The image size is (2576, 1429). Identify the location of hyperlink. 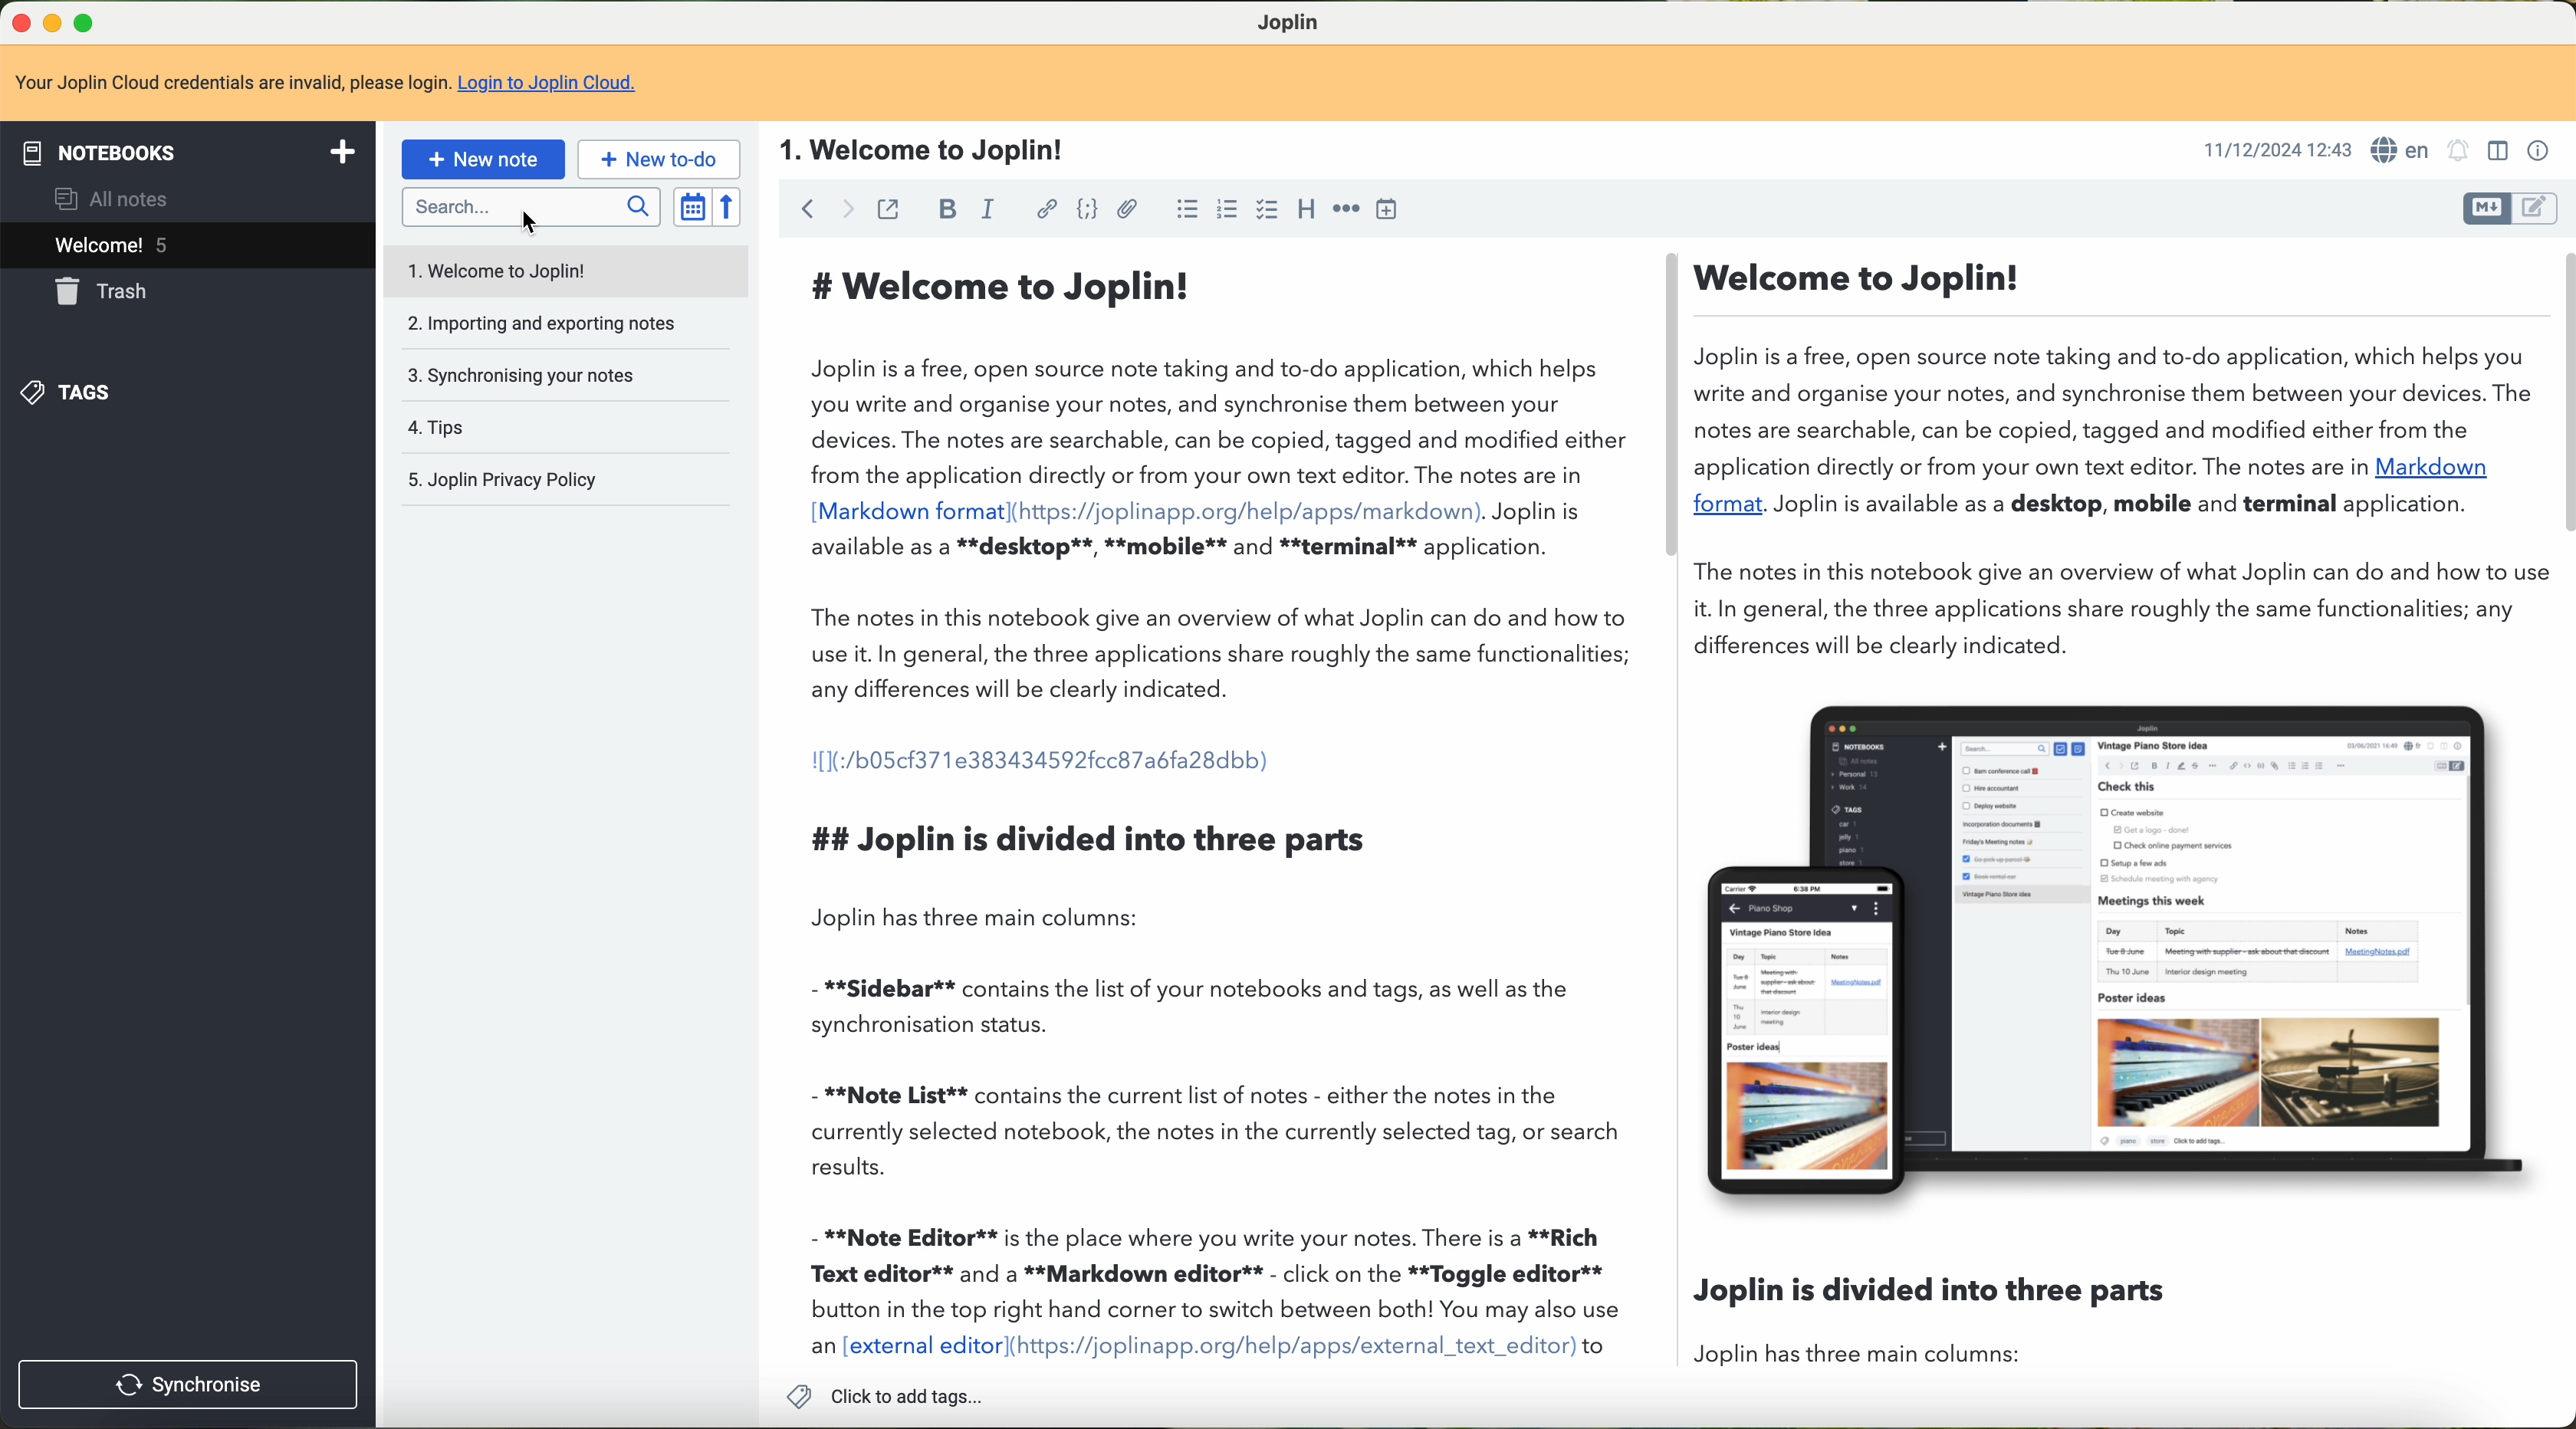
(1043, 211).